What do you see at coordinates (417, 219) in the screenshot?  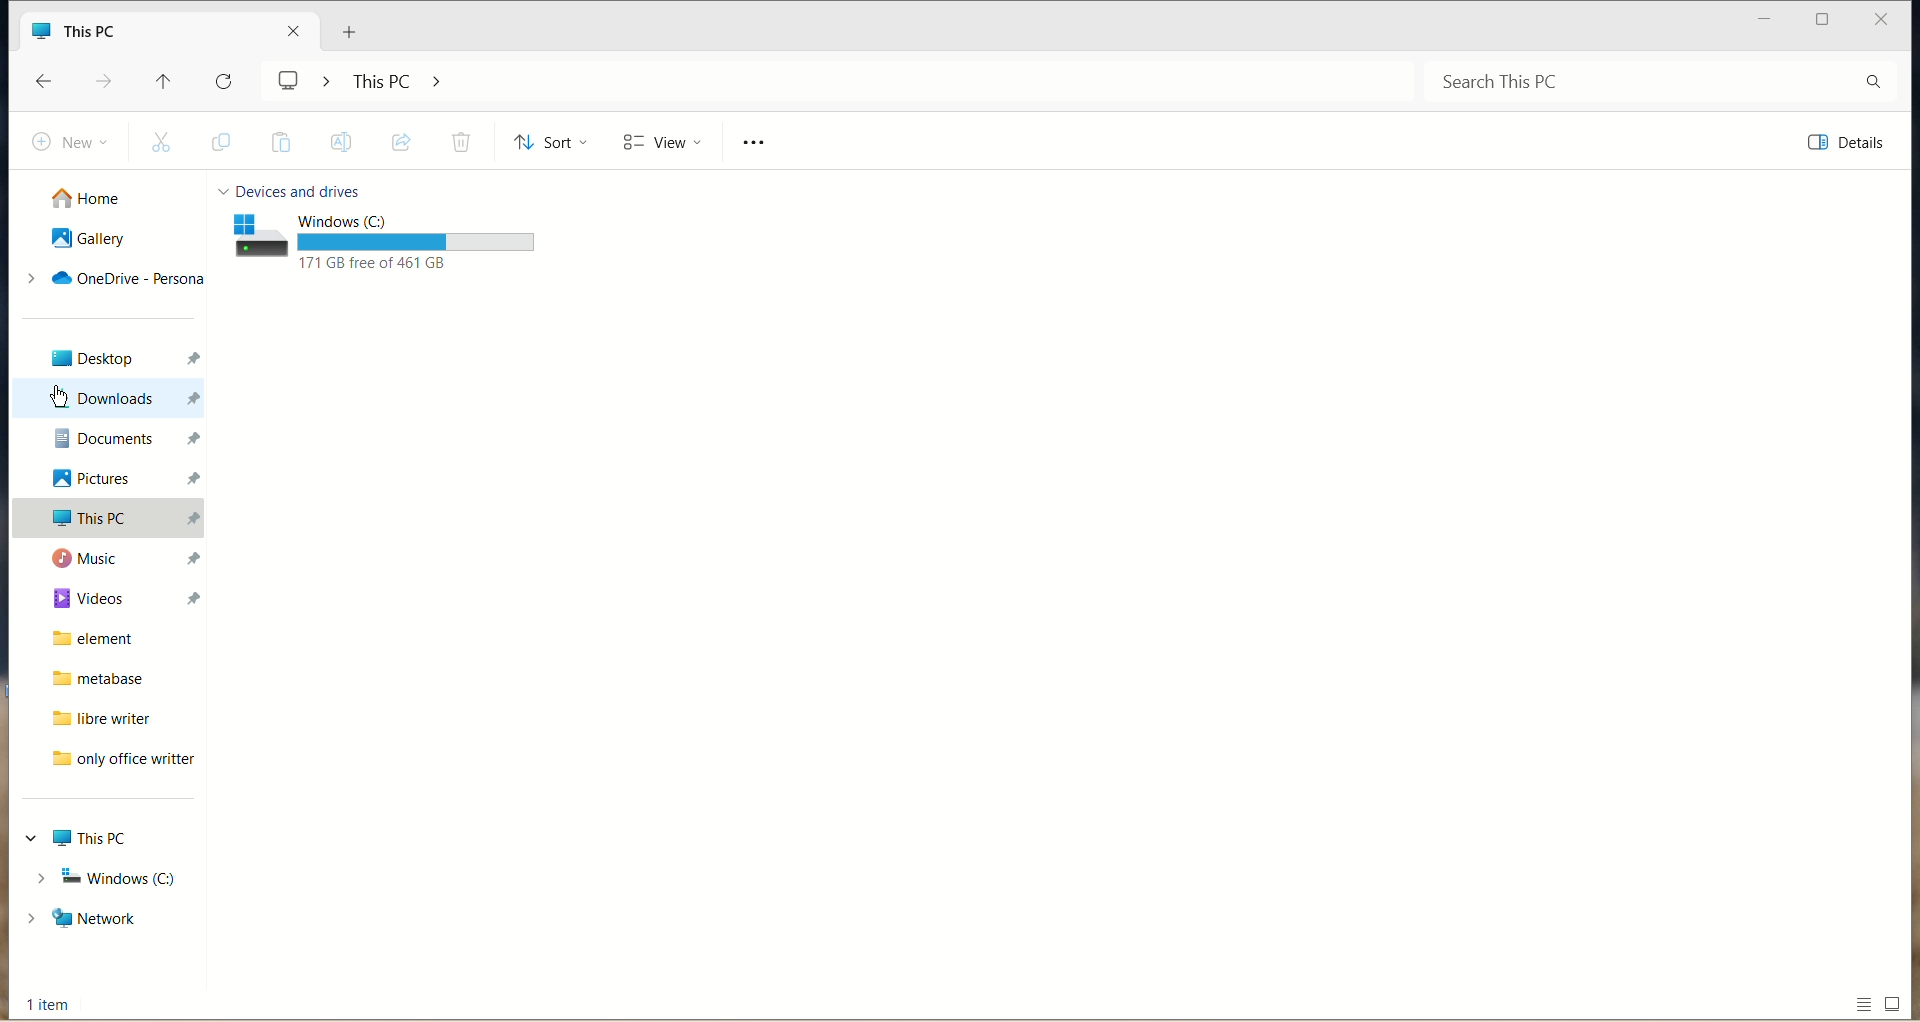 I see `windows c` at bounding box center [417, 219].